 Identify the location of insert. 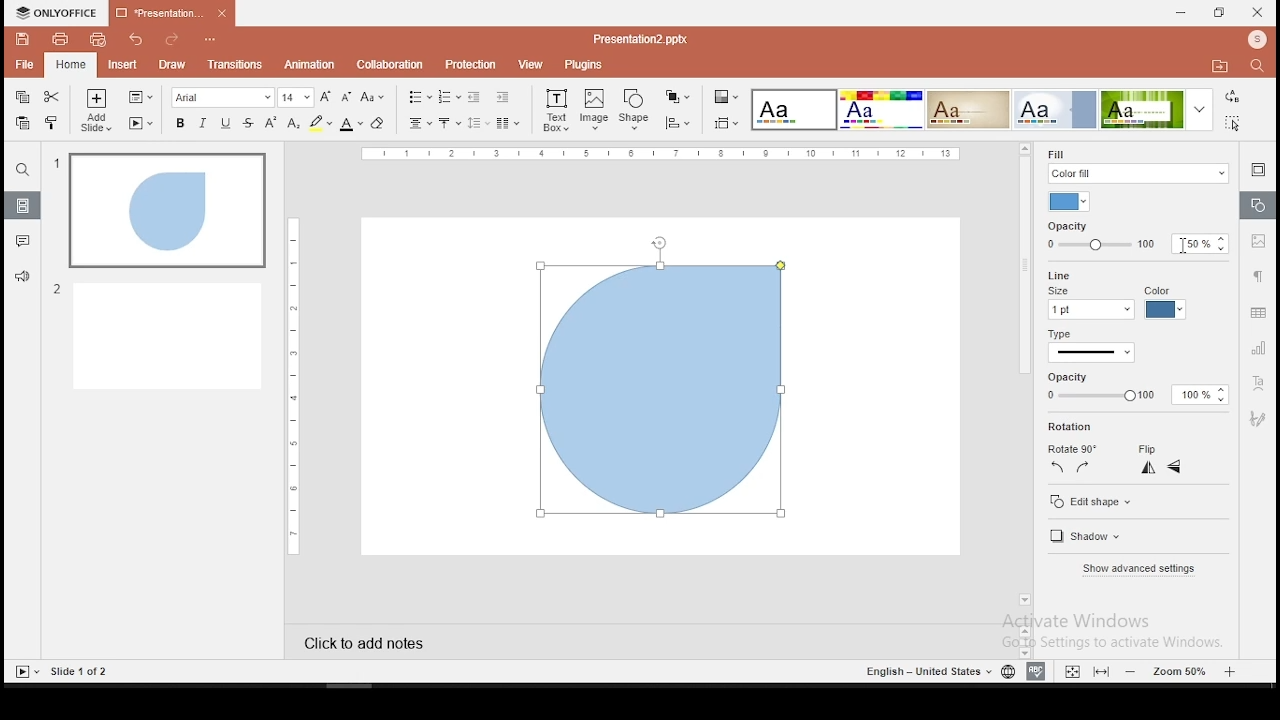
(123, 66).